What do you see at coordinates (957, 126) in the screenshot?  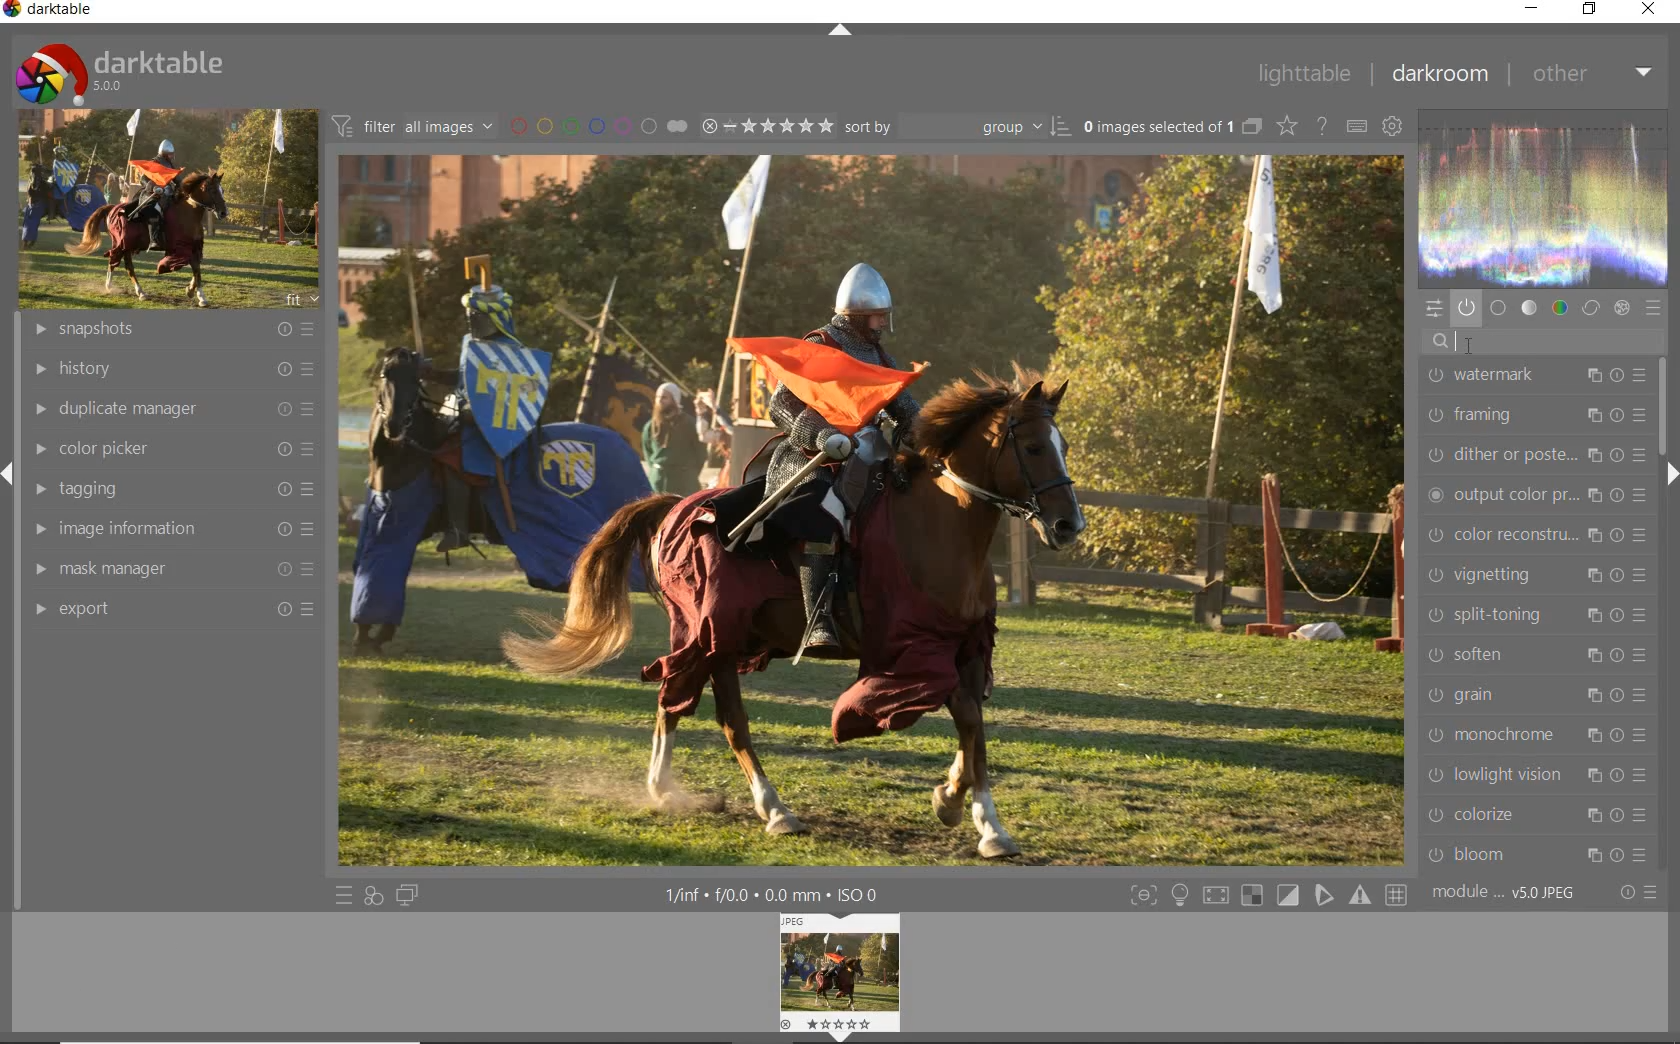 I see `Sort by` at bounding box center [957, 126].